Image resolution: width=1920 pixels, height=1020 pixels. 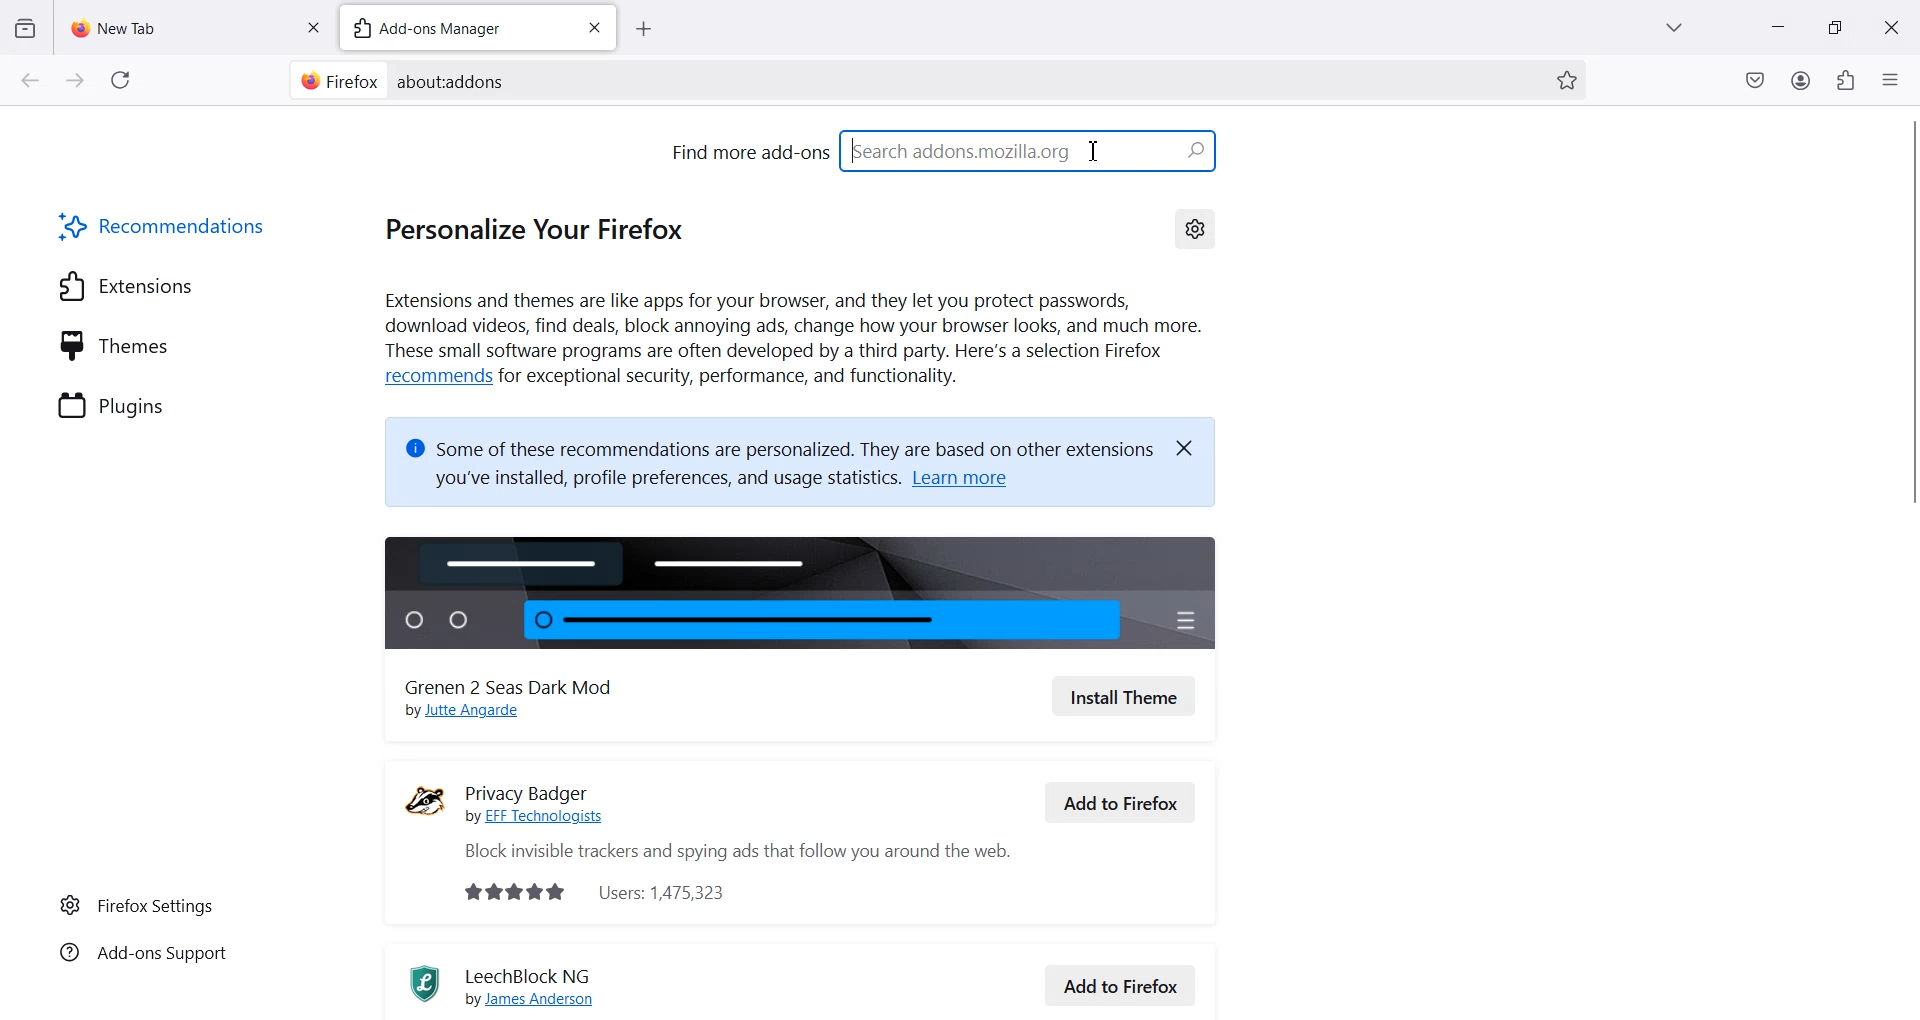 I want to click on Learn more, so click(x=972, y=482).